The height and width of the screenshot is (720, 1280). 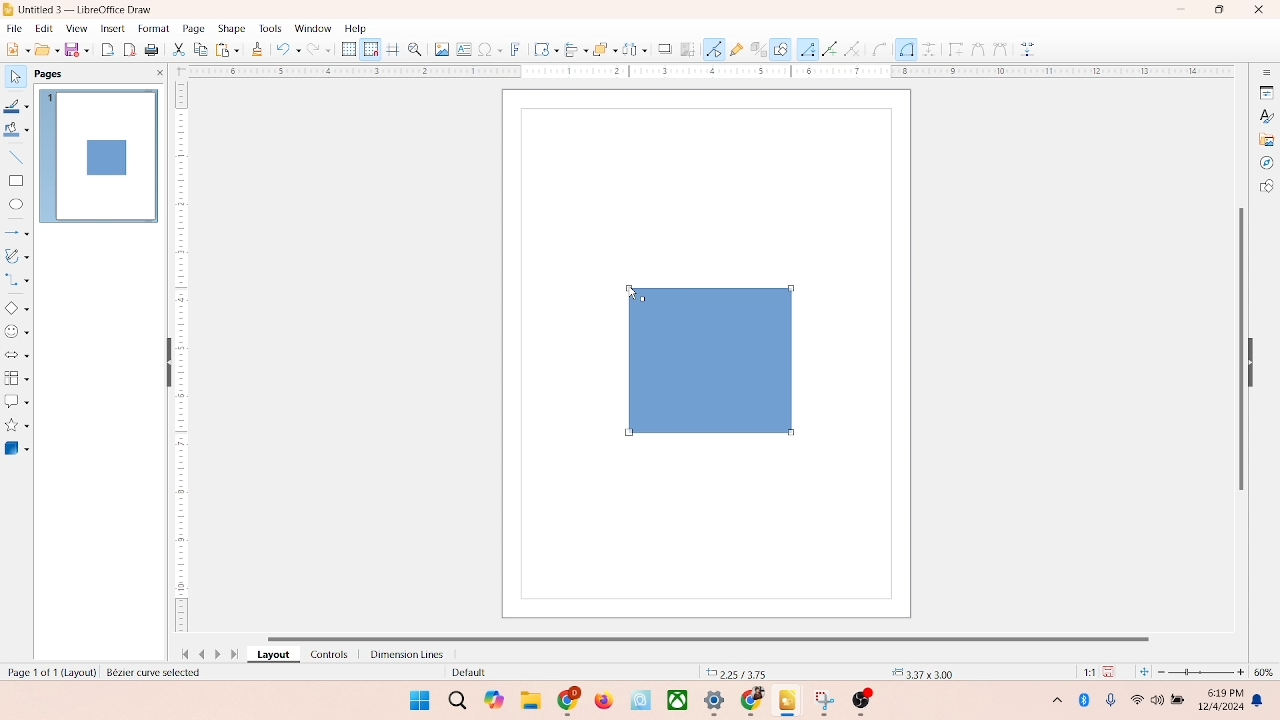 I want to click on insert, so click(x=111, y=28).